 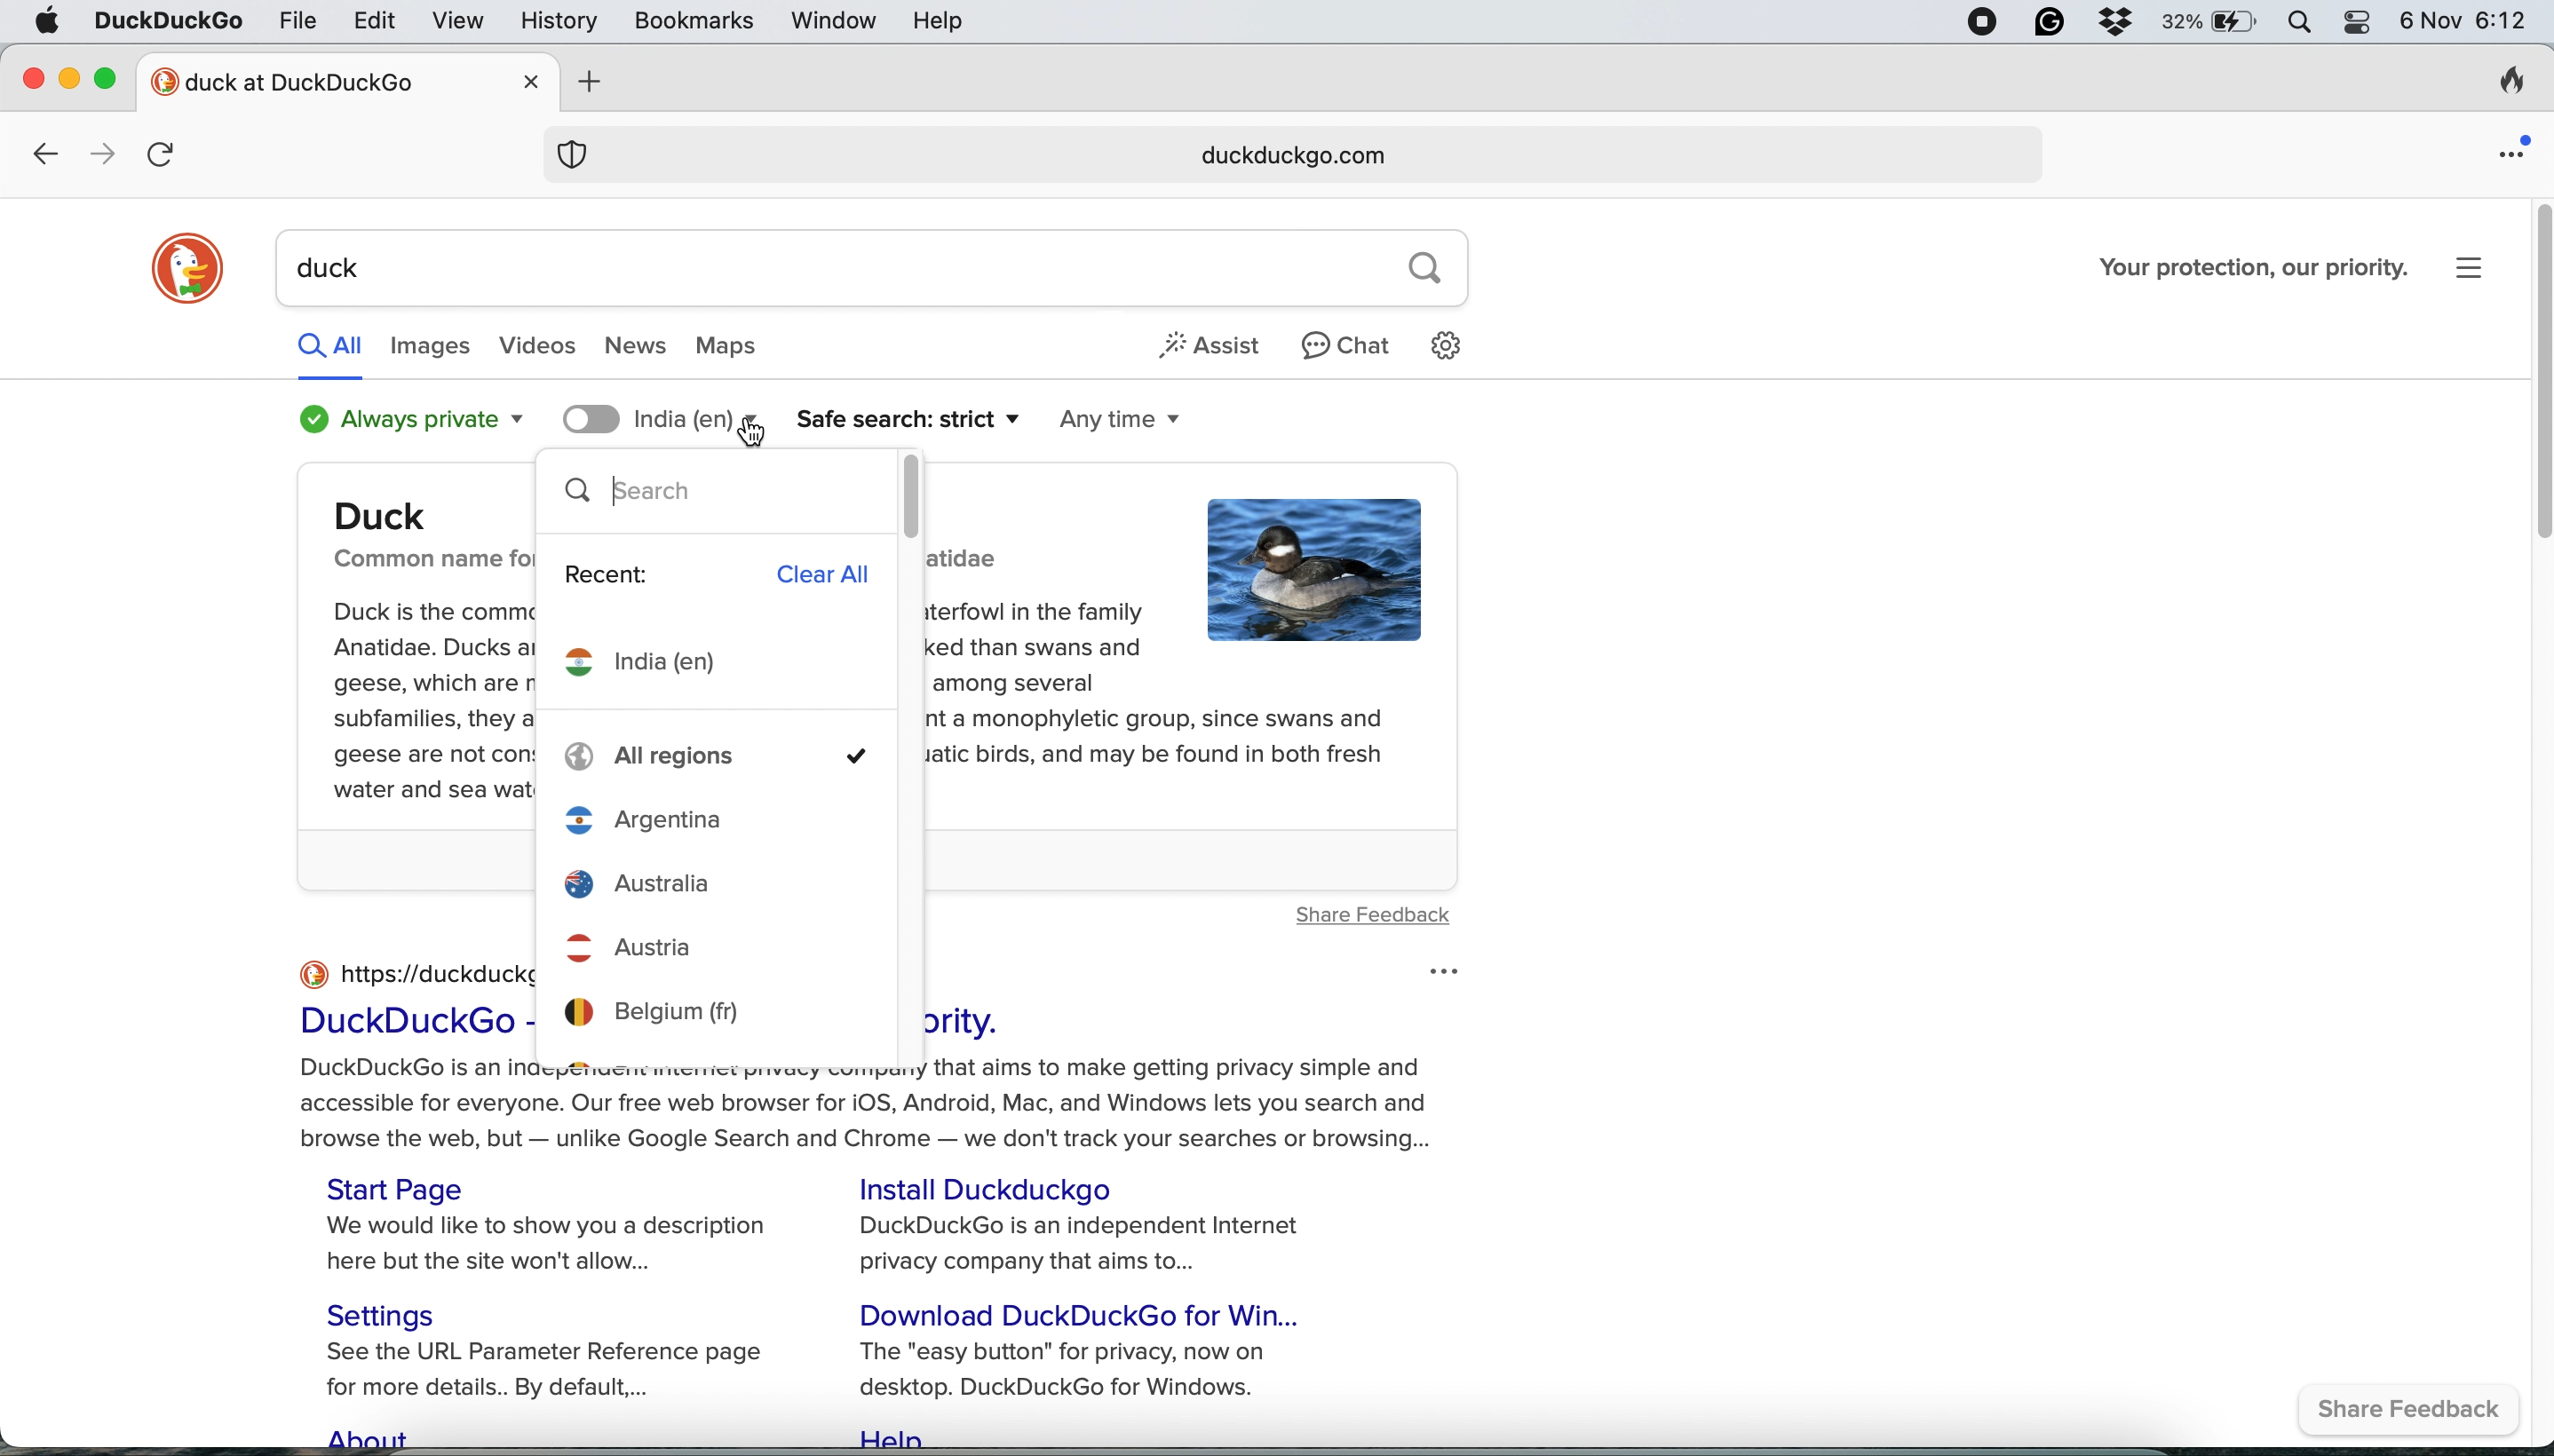 I want to click on argentina, so click(x=722, y=818).